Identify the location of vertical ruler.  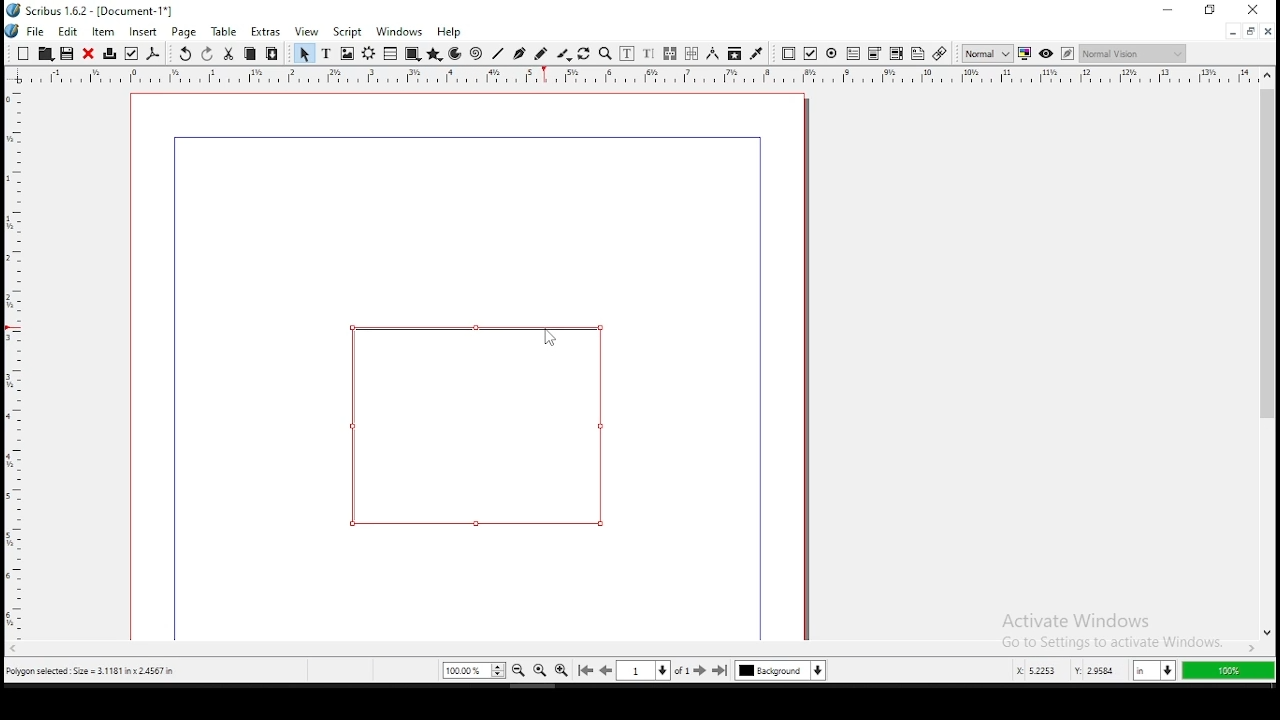
(640, 75).